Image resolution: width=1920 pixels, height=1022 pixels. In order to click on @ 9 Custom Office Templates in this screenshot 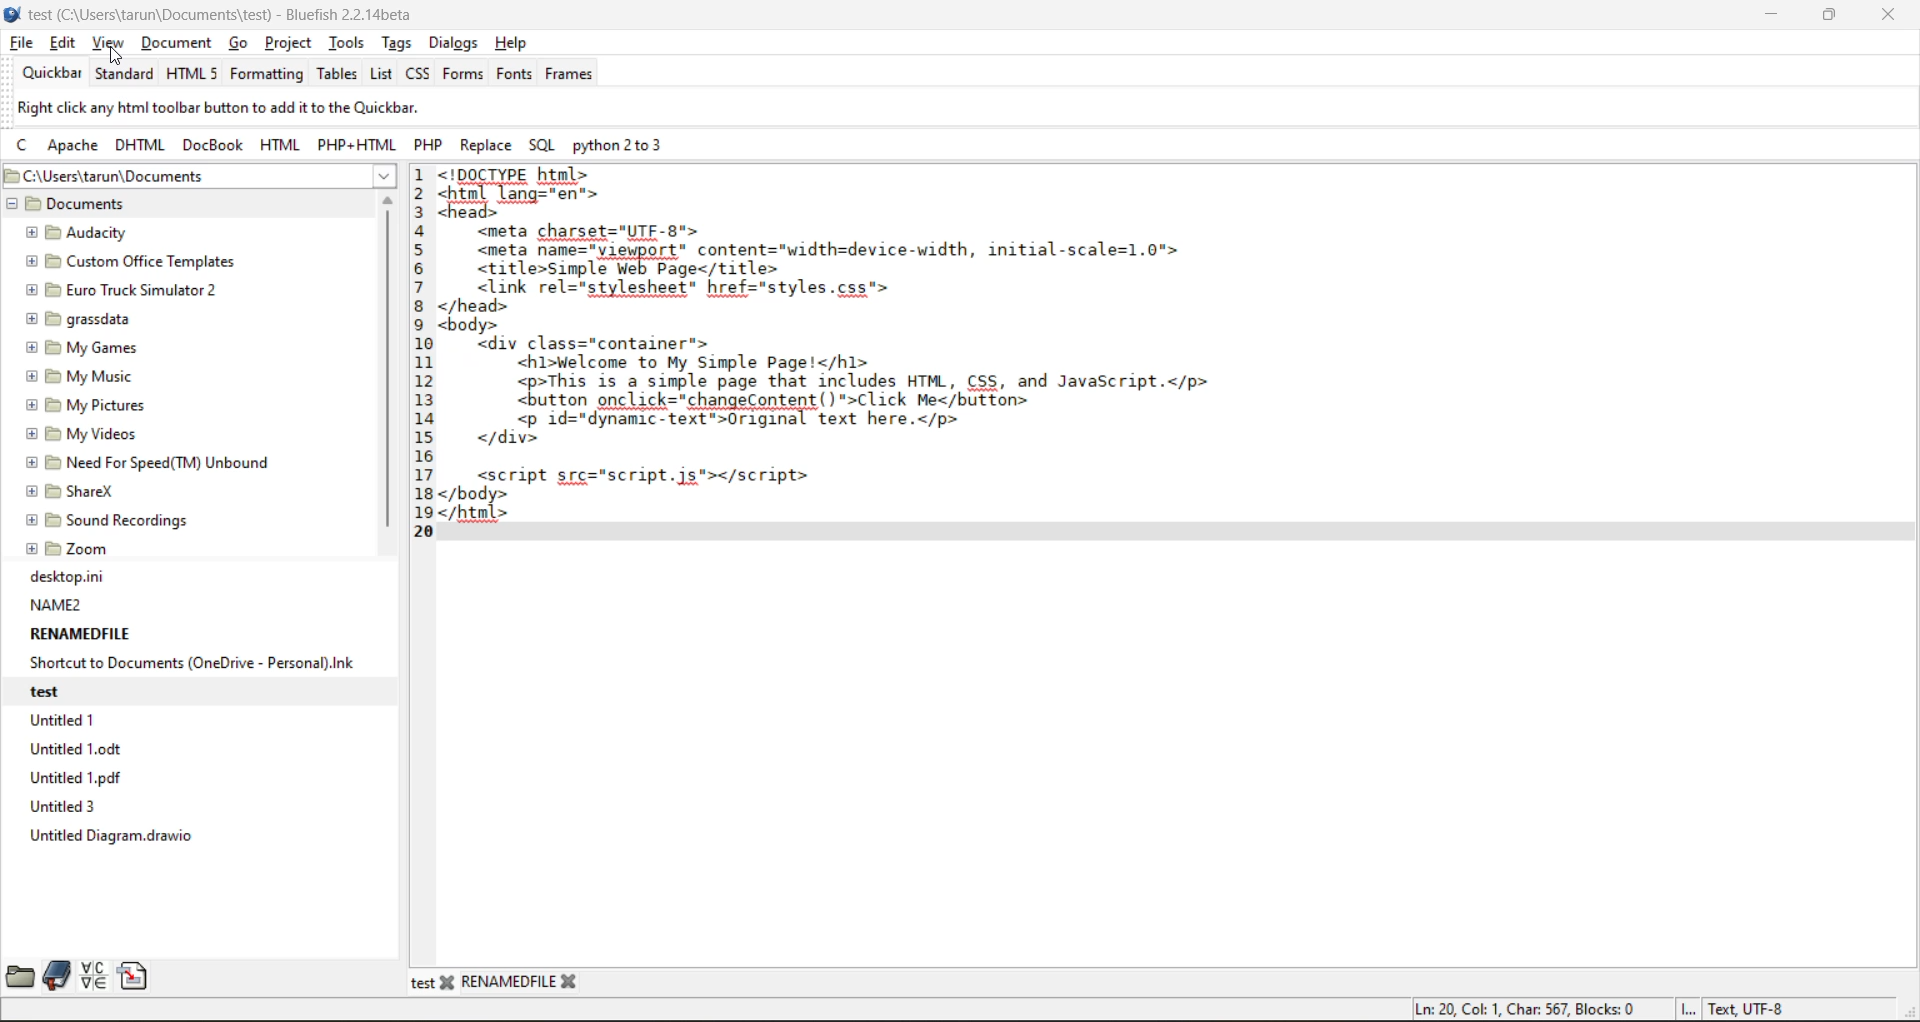, I will do `click(128, 262)`.